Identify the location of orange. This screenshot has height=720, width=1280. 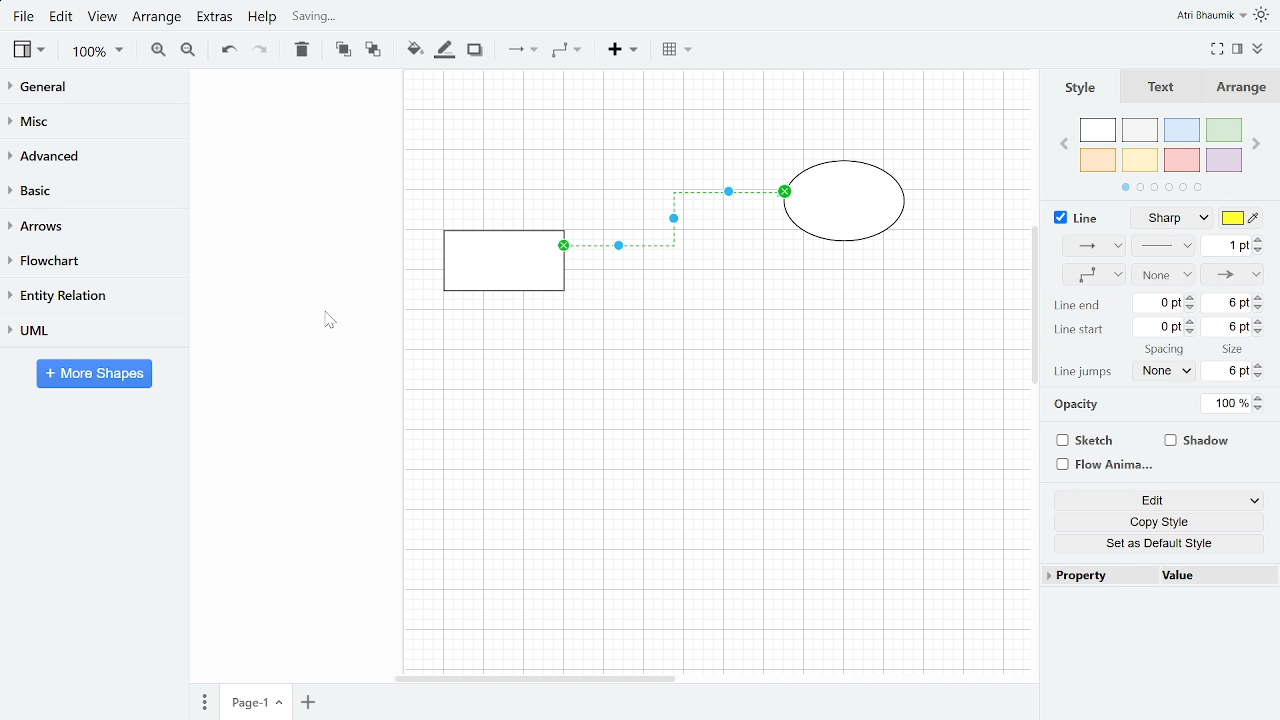
(1098, 160).